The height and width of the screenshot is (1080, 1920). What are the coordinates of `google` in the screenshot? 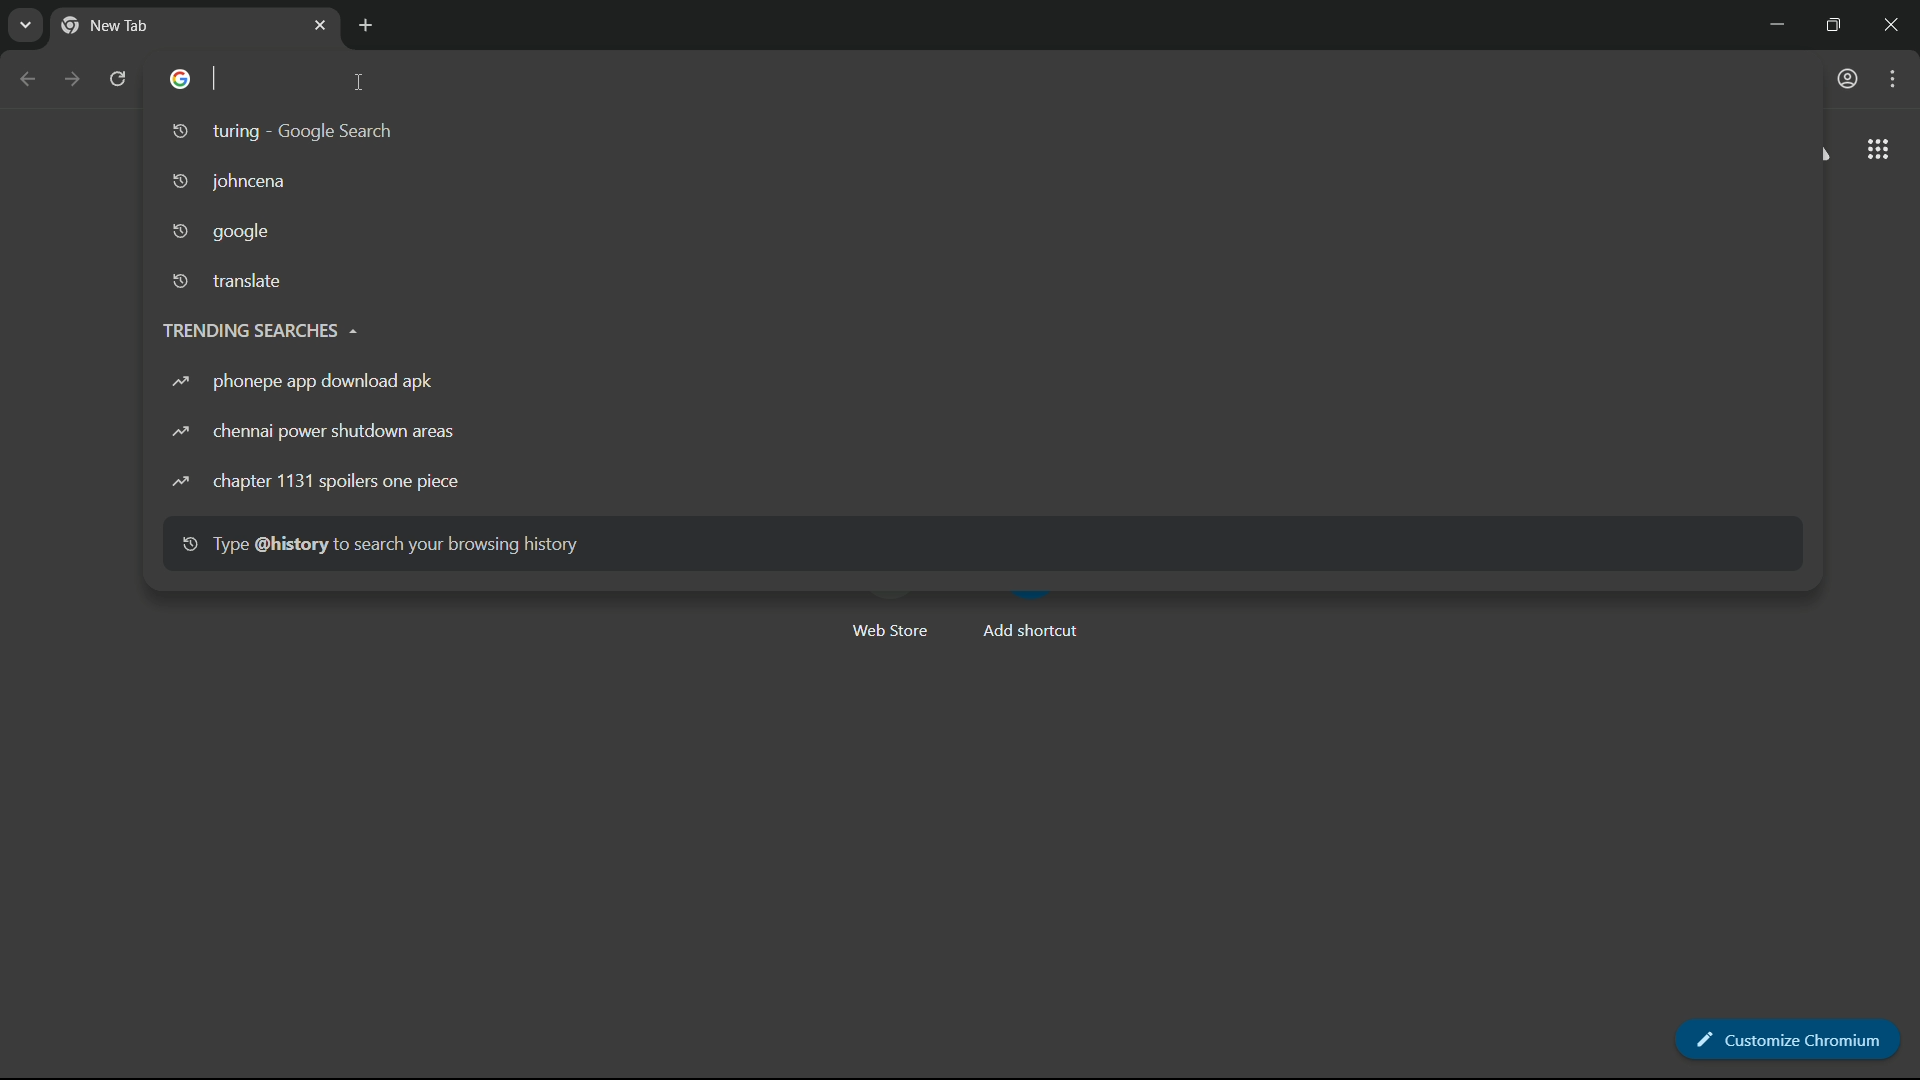 It's located at (220, 232).